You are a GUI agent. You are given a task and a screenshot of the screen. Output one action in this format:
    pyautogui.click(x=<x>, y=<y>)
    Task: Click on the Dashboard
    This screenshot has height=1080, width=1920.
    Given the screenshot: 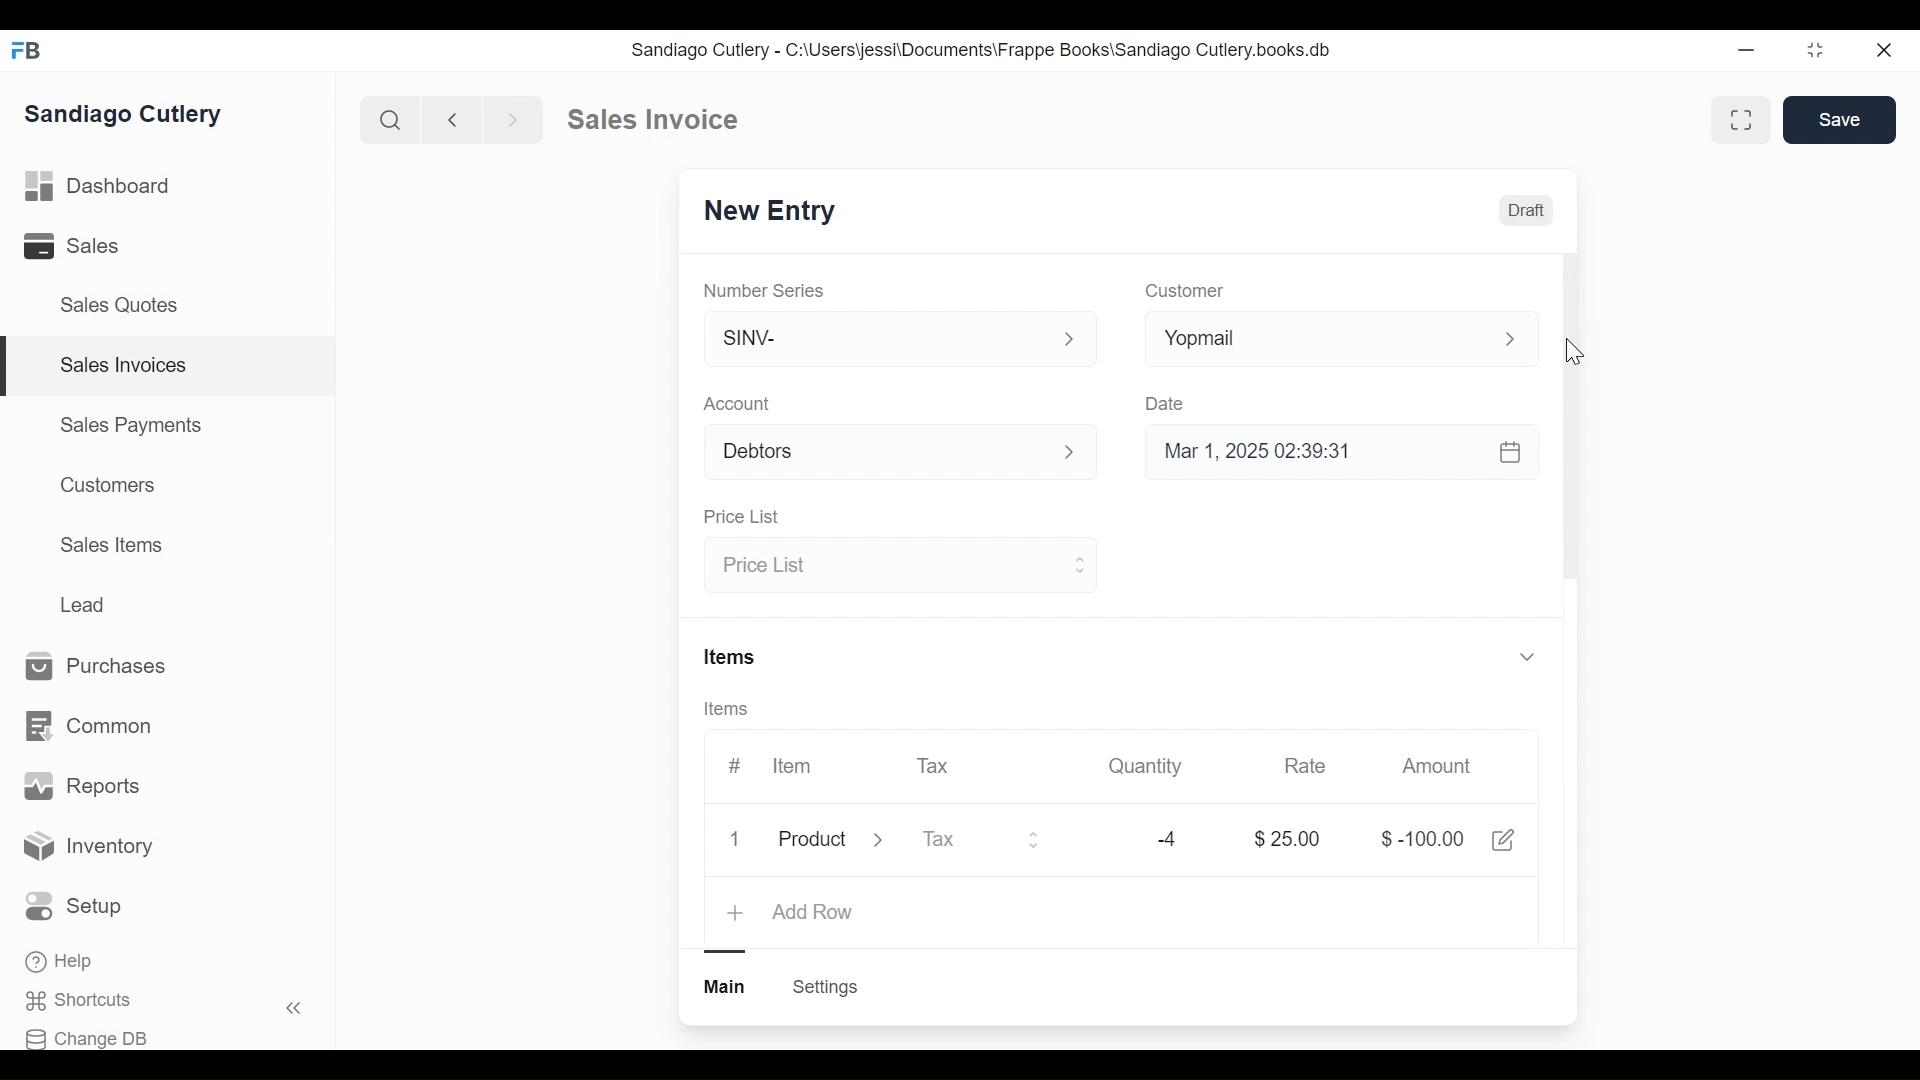 What is the action you would take?
    pyautogui.click(x=97, y=186)
    